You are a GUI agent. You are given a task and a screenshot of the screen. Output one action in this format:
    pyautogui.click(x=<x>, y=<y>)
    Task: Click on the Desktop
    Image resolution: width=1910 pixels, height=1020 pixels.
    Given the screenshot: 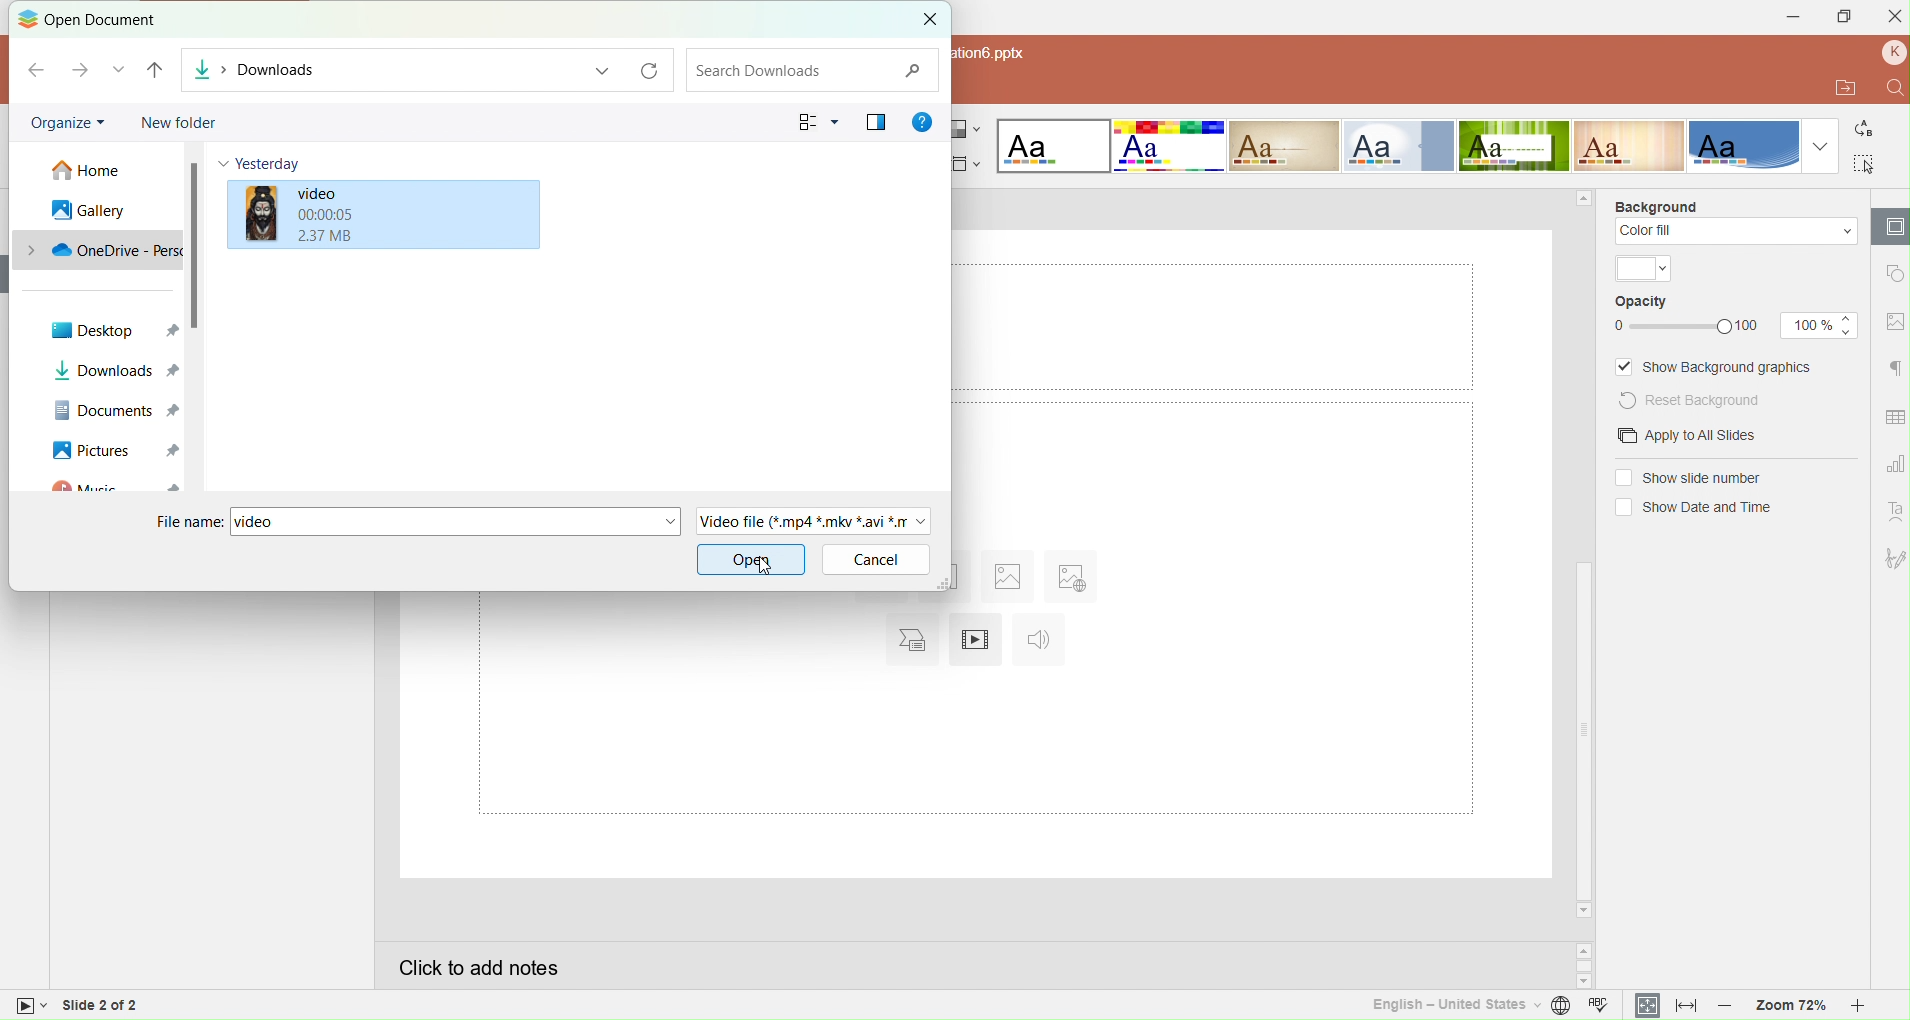 What is the action you would take?
    pyautogui.click(x=113, y=330)
    